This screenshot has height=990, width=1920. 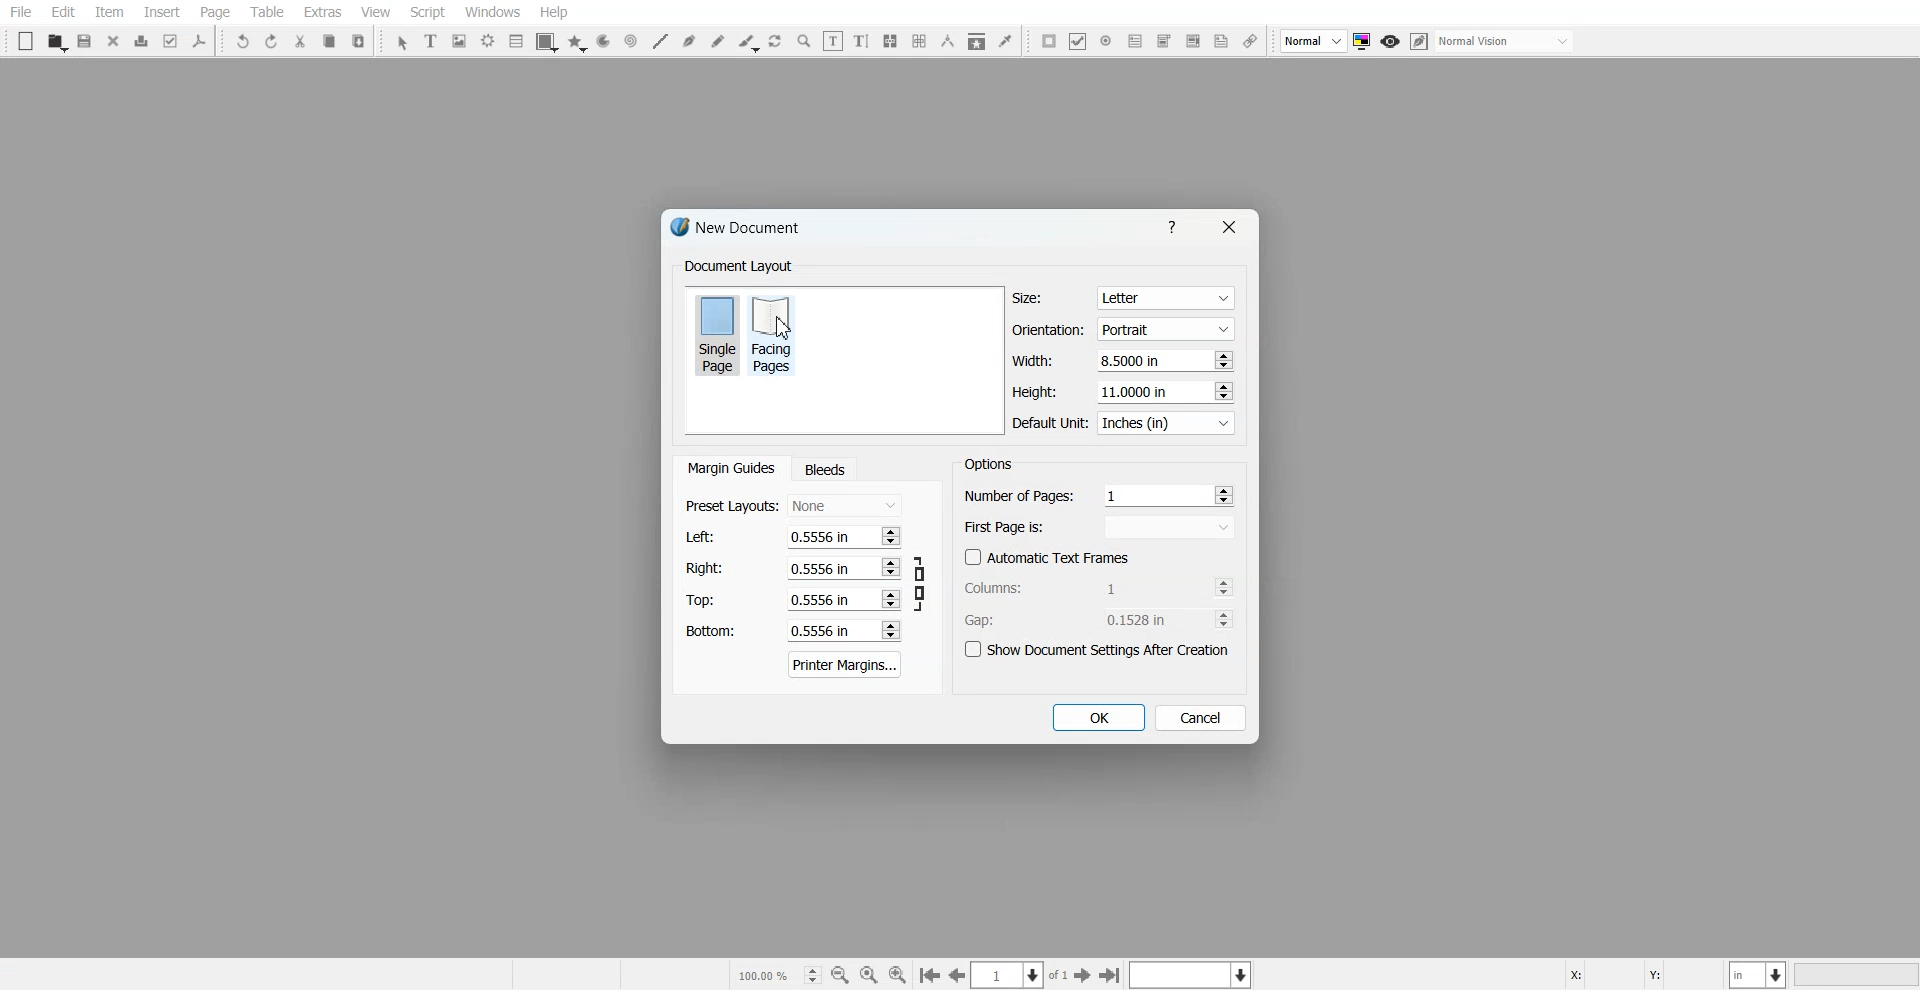 I want to click on Zoom In, so click(x=898, y=974).